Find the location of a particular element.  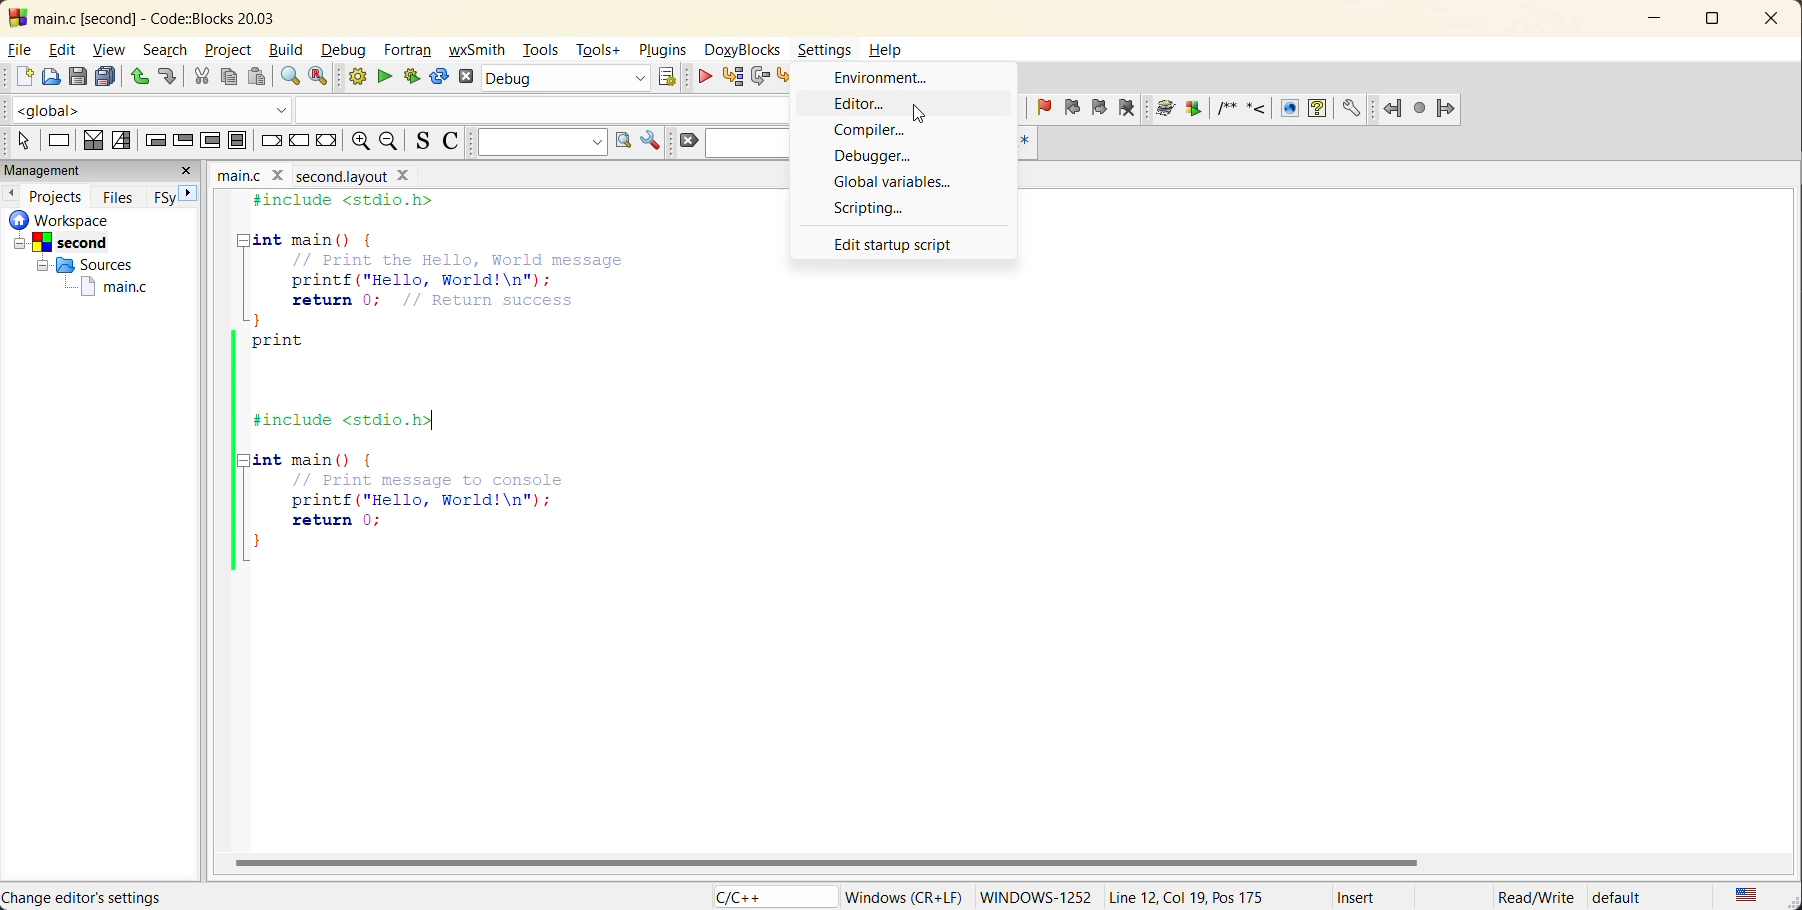

show options window is located at coordinates (651, 142).